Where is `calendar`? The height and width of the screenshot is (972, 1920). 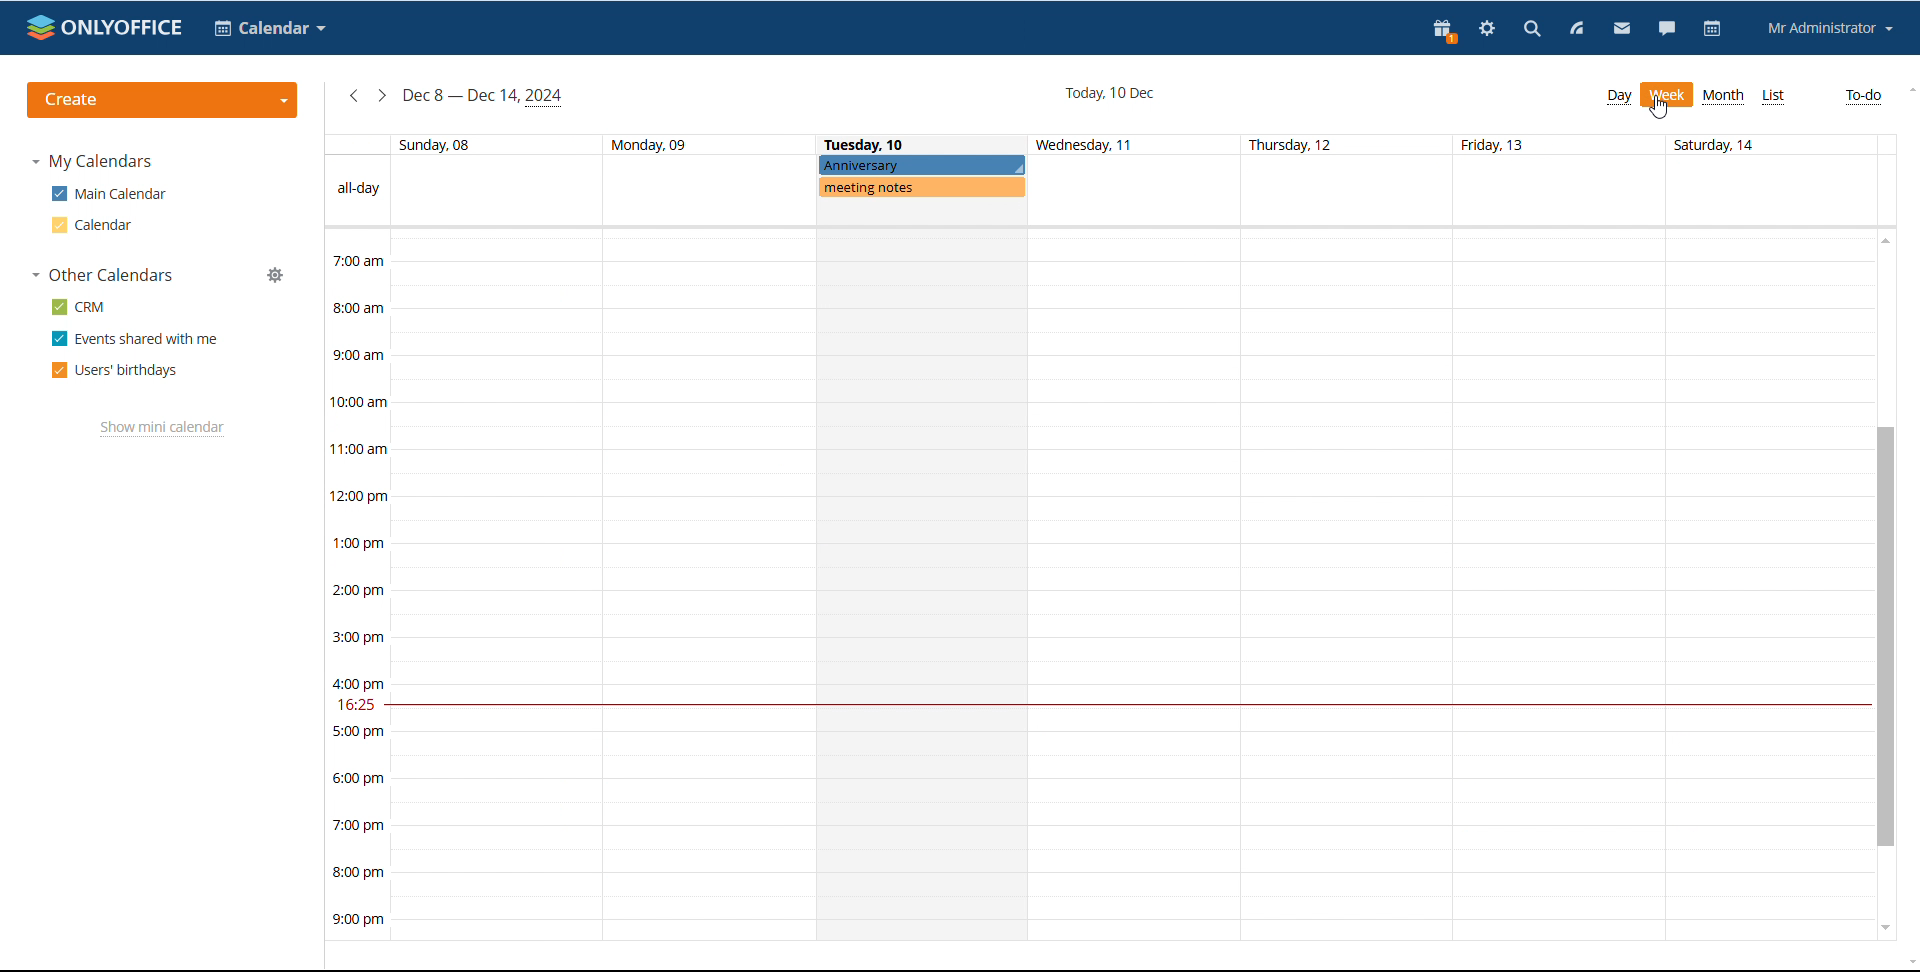 calendar is located at coordinates (1714, 29).